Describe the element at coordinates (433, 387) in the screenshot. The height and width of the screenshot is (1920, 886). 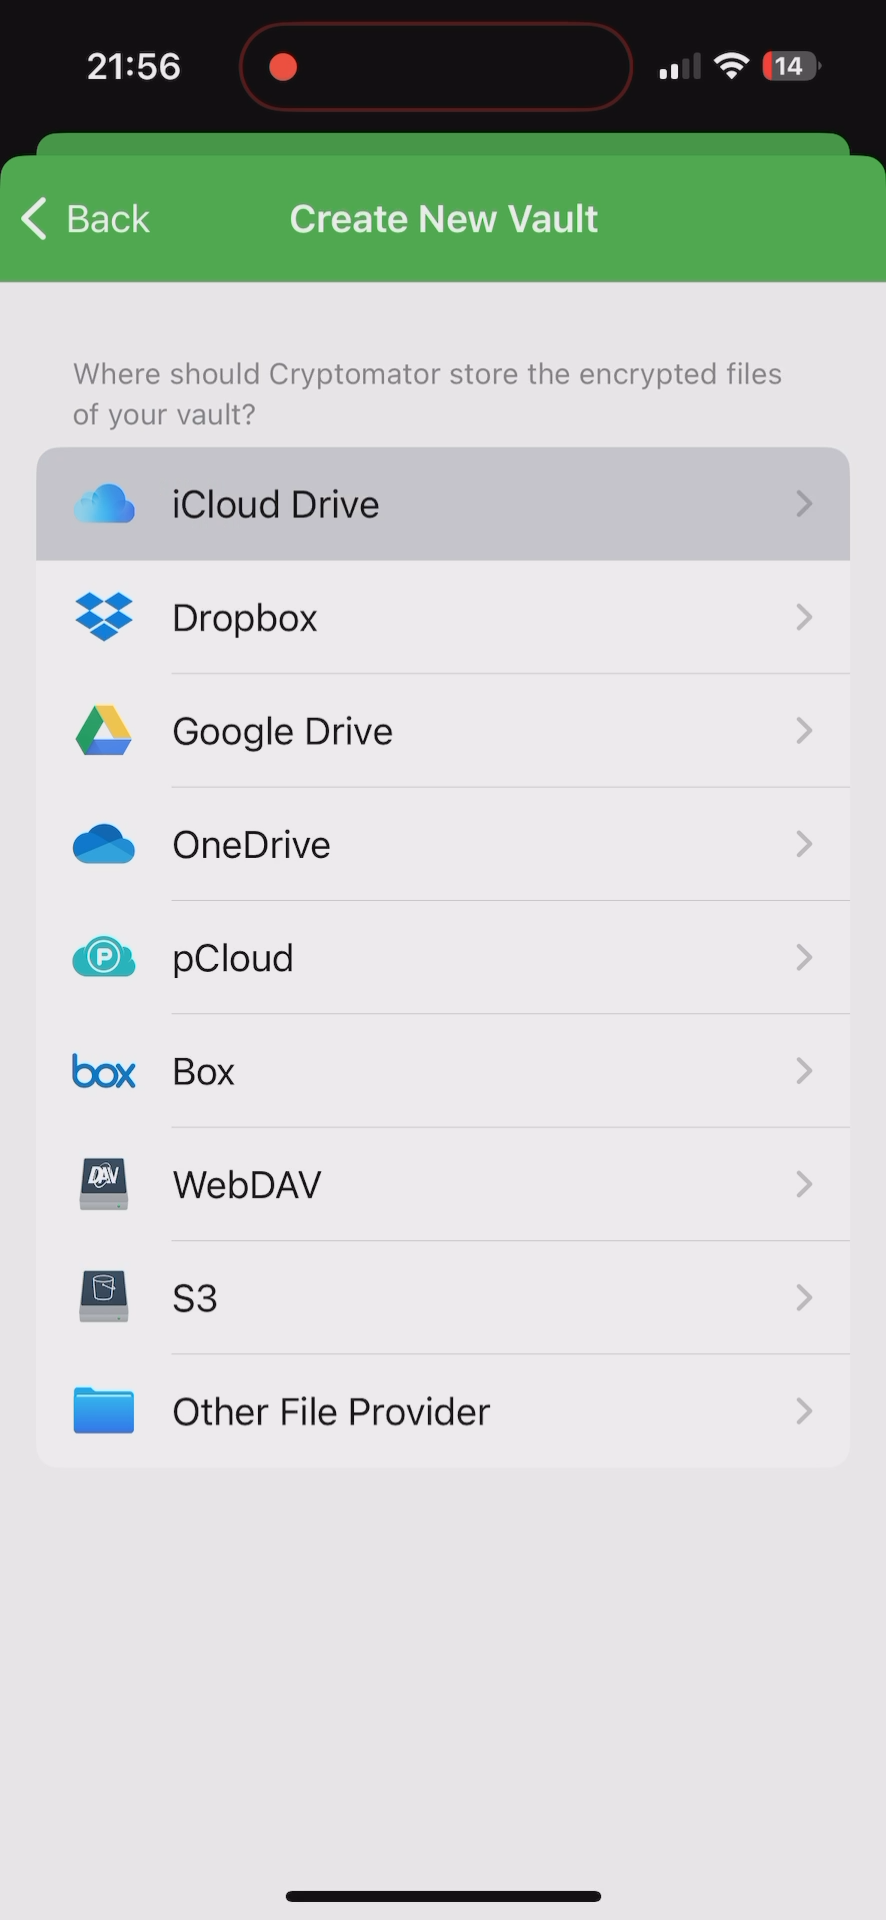
I see `Where should Cryptomator store the encrypted files of your vault?` at that location.